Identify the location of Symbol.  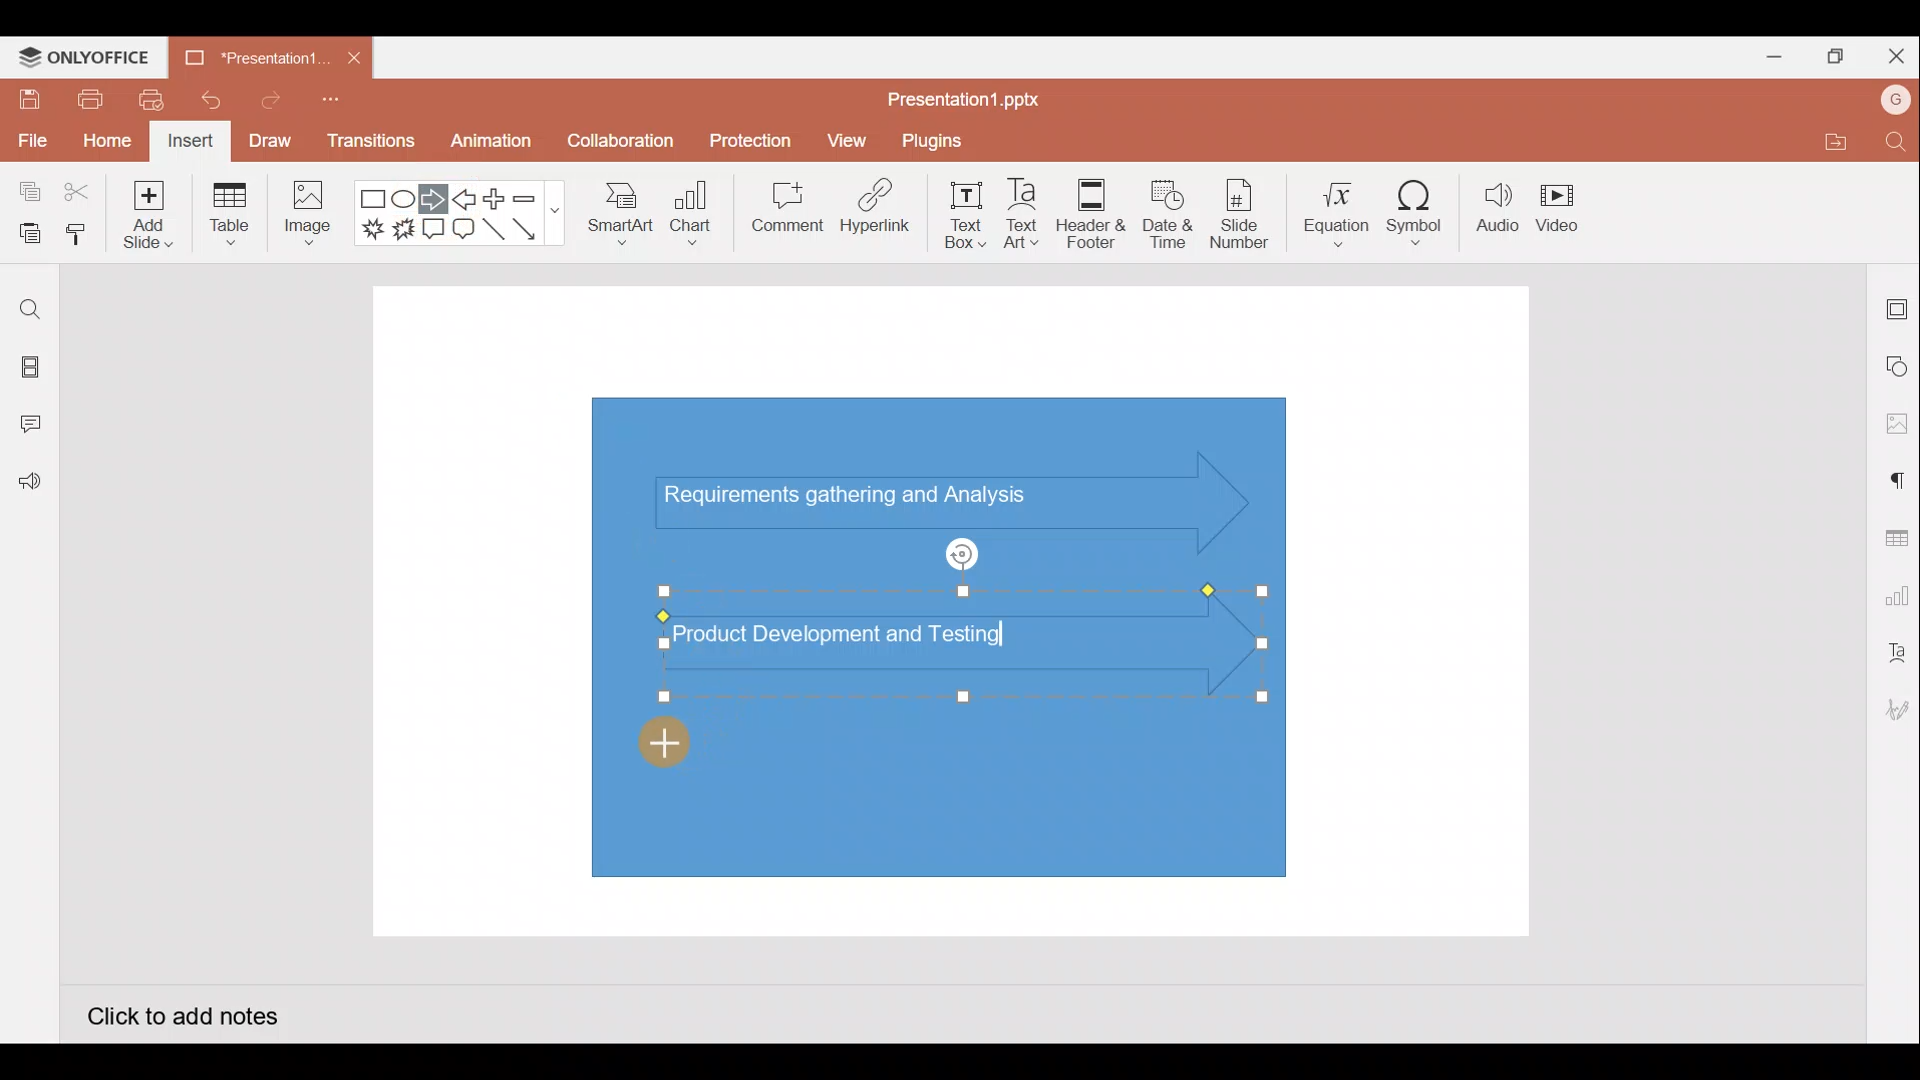
(1416, 208).